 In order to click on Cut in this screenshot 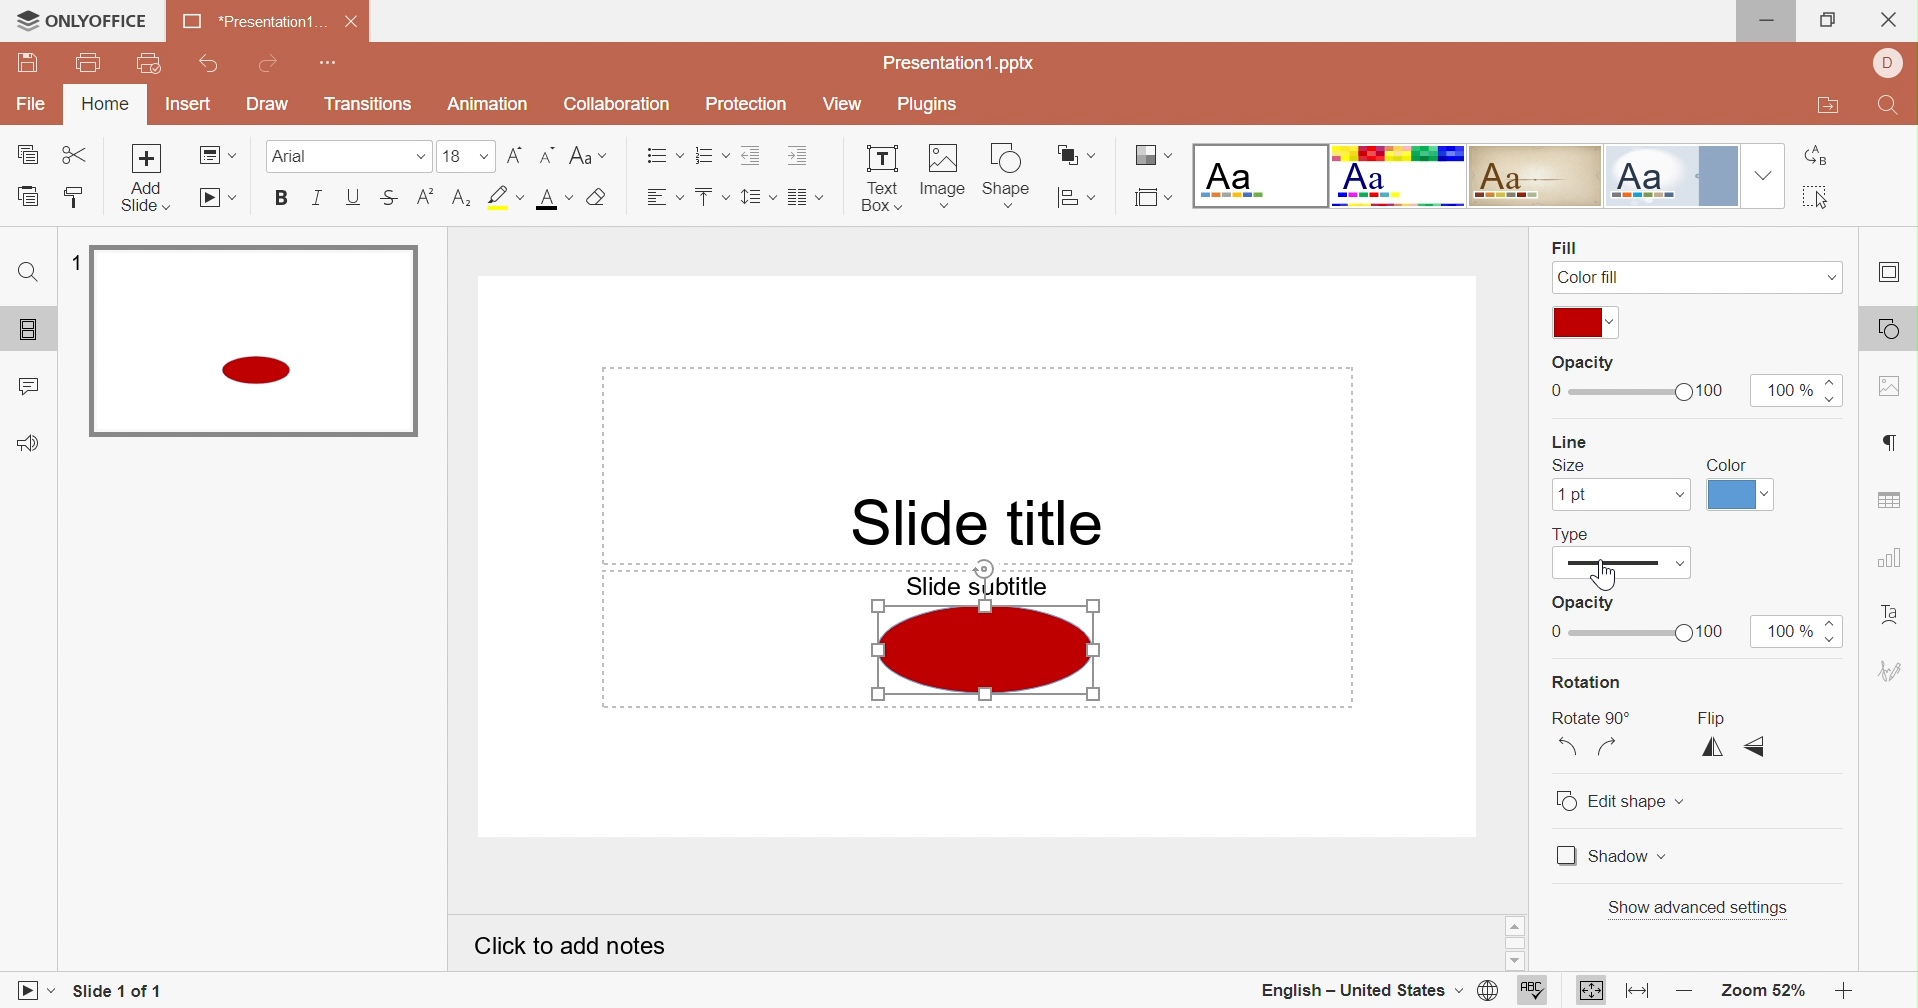, I will do `click(74, 153)`.